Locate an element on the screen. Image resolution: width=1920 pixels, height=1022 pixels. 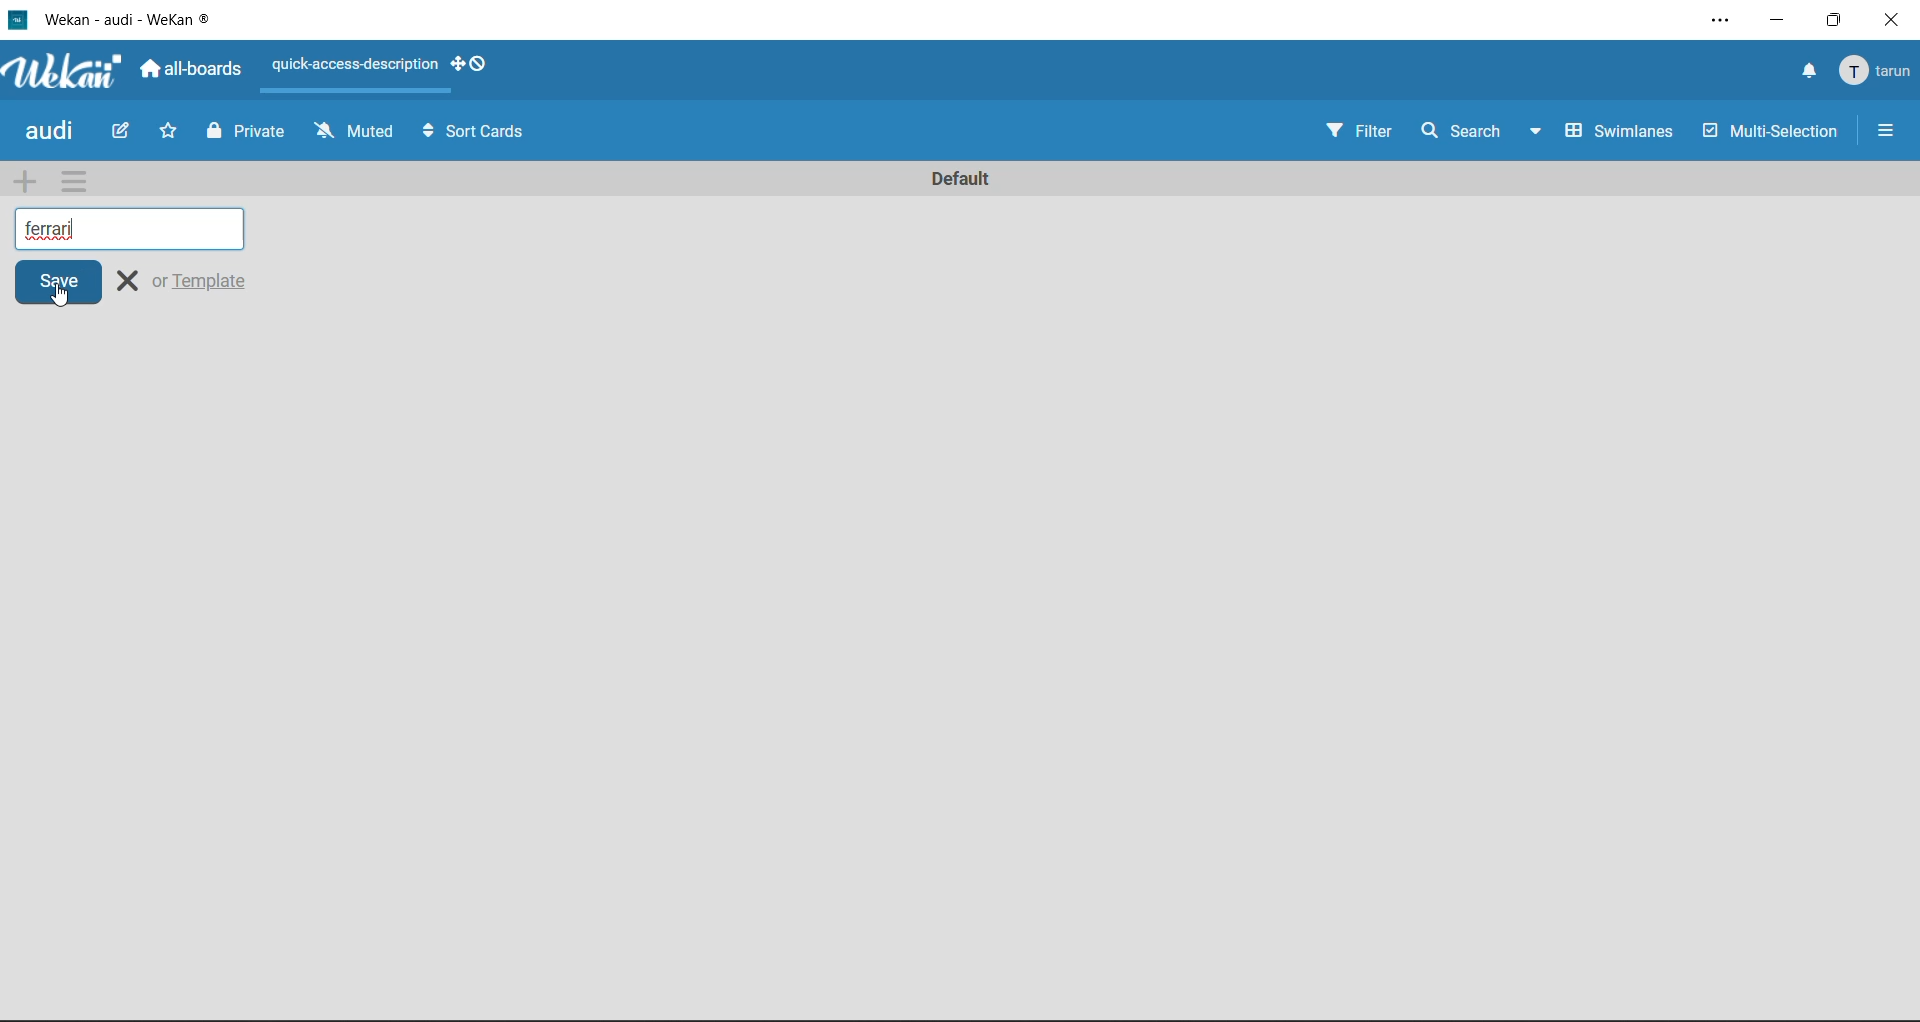
More Options is located at coordinates (1887, 126).